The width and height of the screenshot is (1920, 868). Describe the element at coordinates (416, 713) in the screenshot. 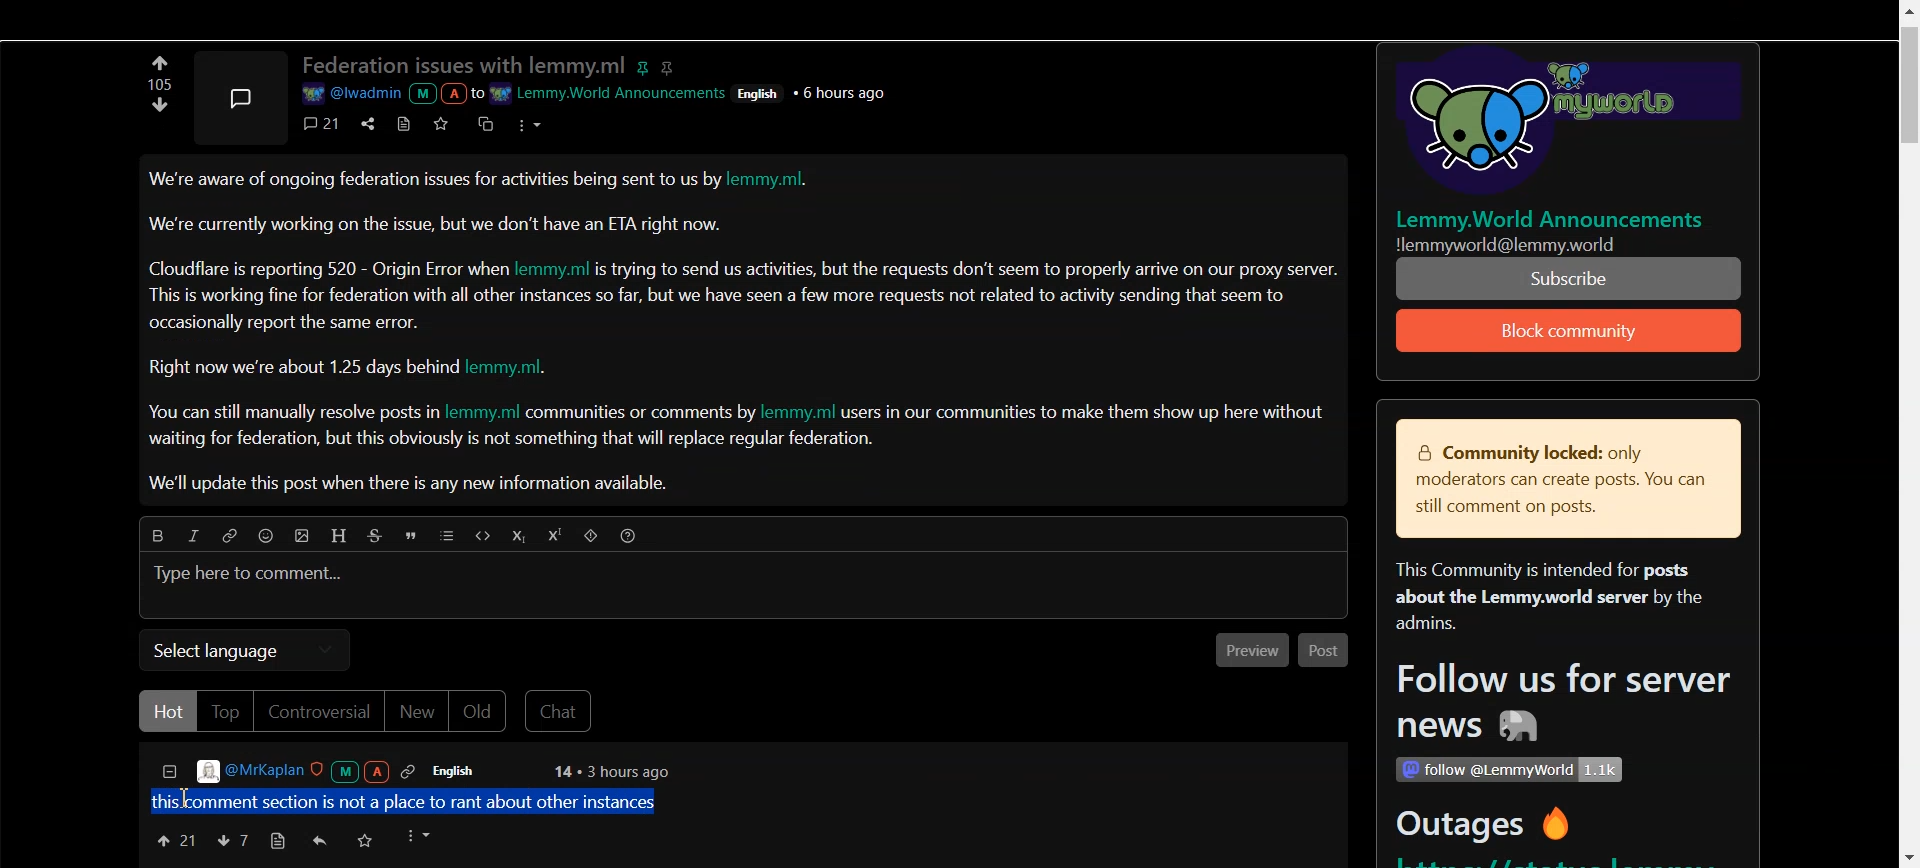

I see `New` at that location.